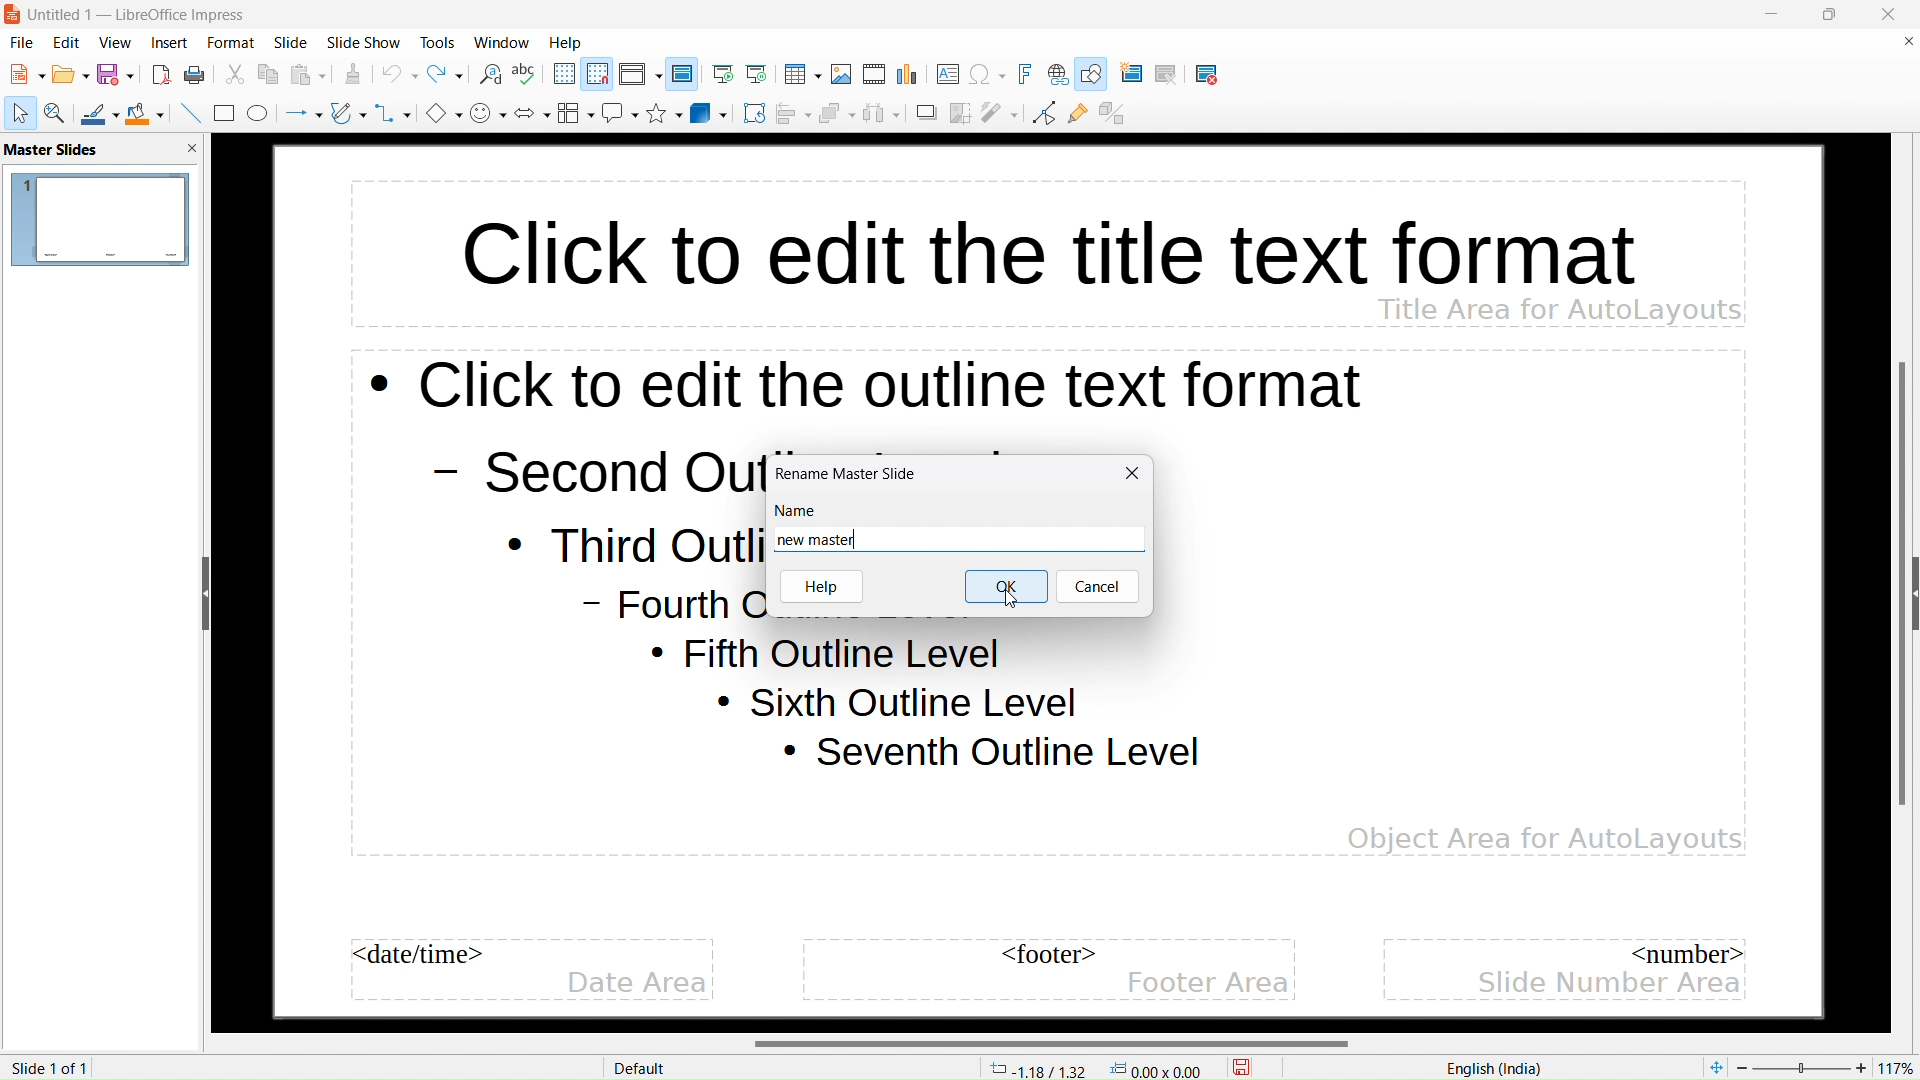 The image size is (1920, 1080). Describe the element at coordinates (22, 43) in the screenshot. I see `file` at that location.